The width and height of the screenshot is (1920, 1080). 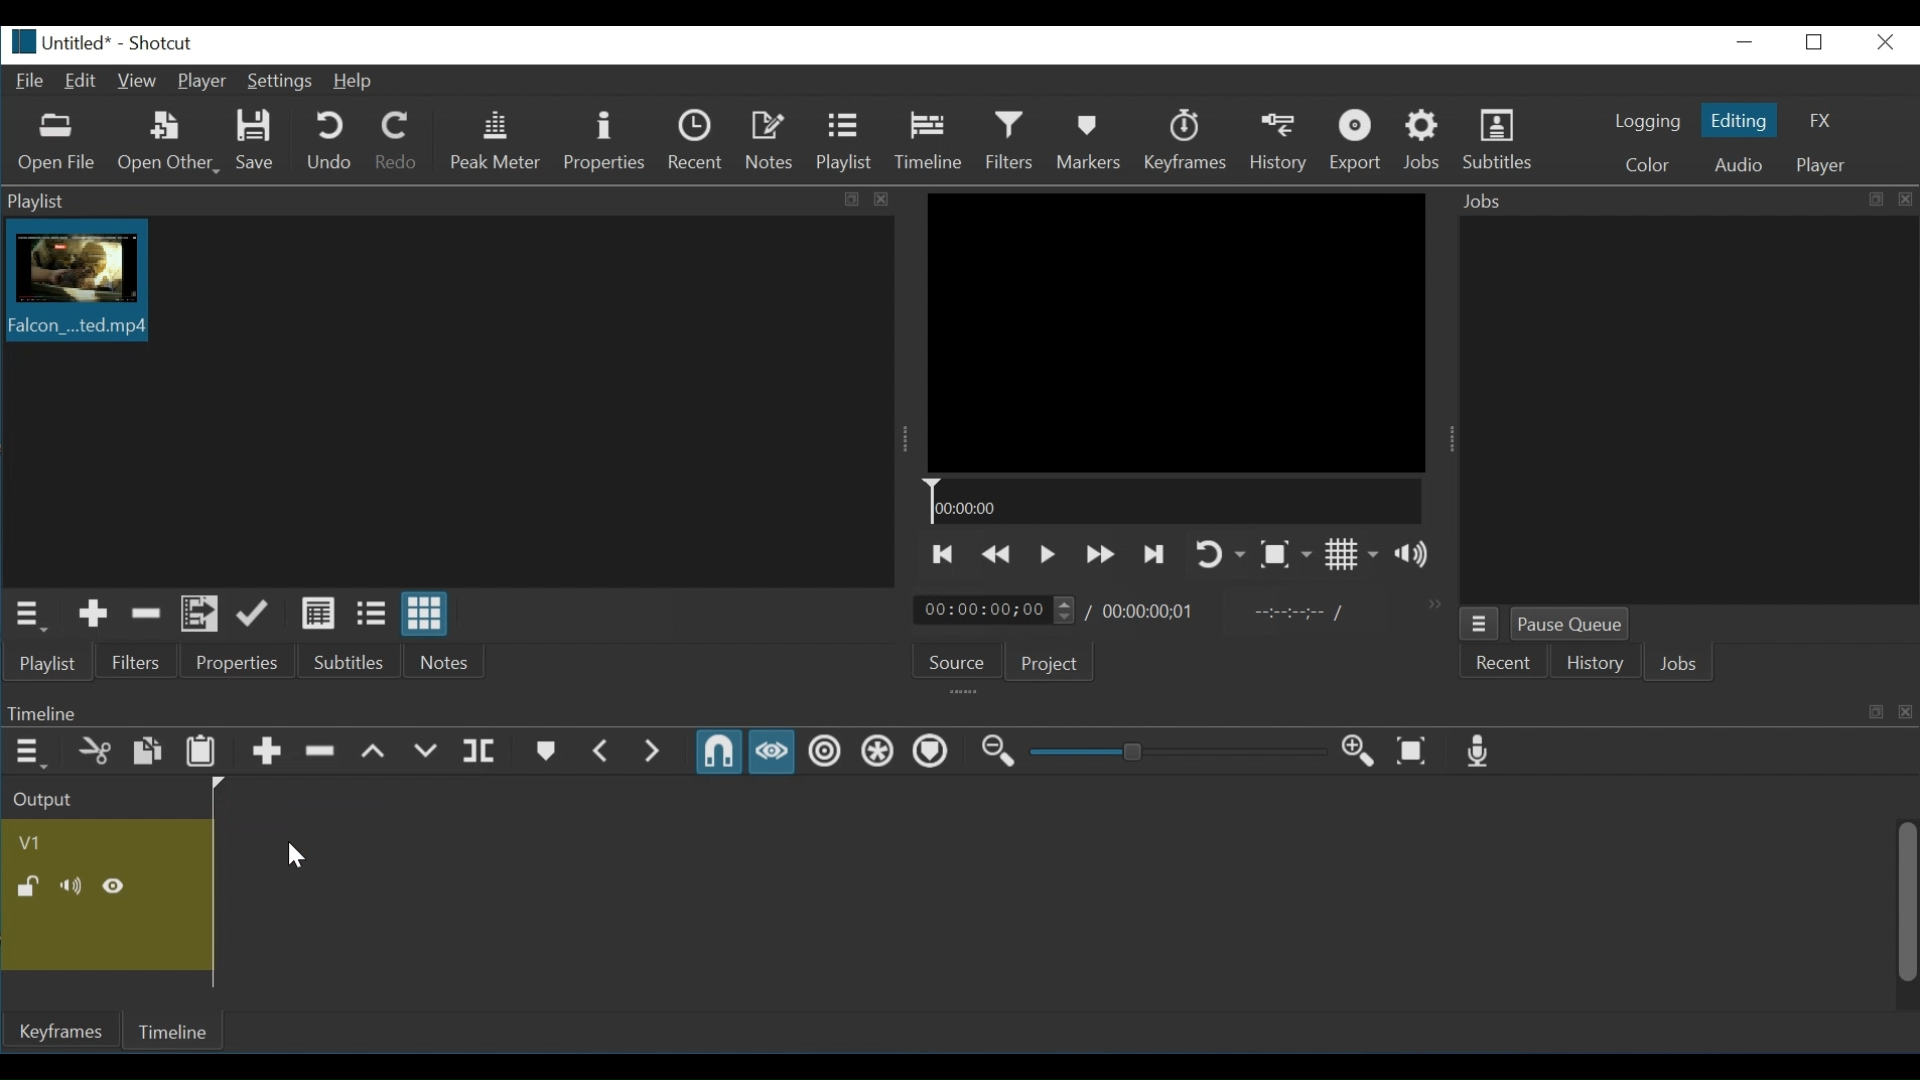 I want to click on View, so click(x=136, y=82).